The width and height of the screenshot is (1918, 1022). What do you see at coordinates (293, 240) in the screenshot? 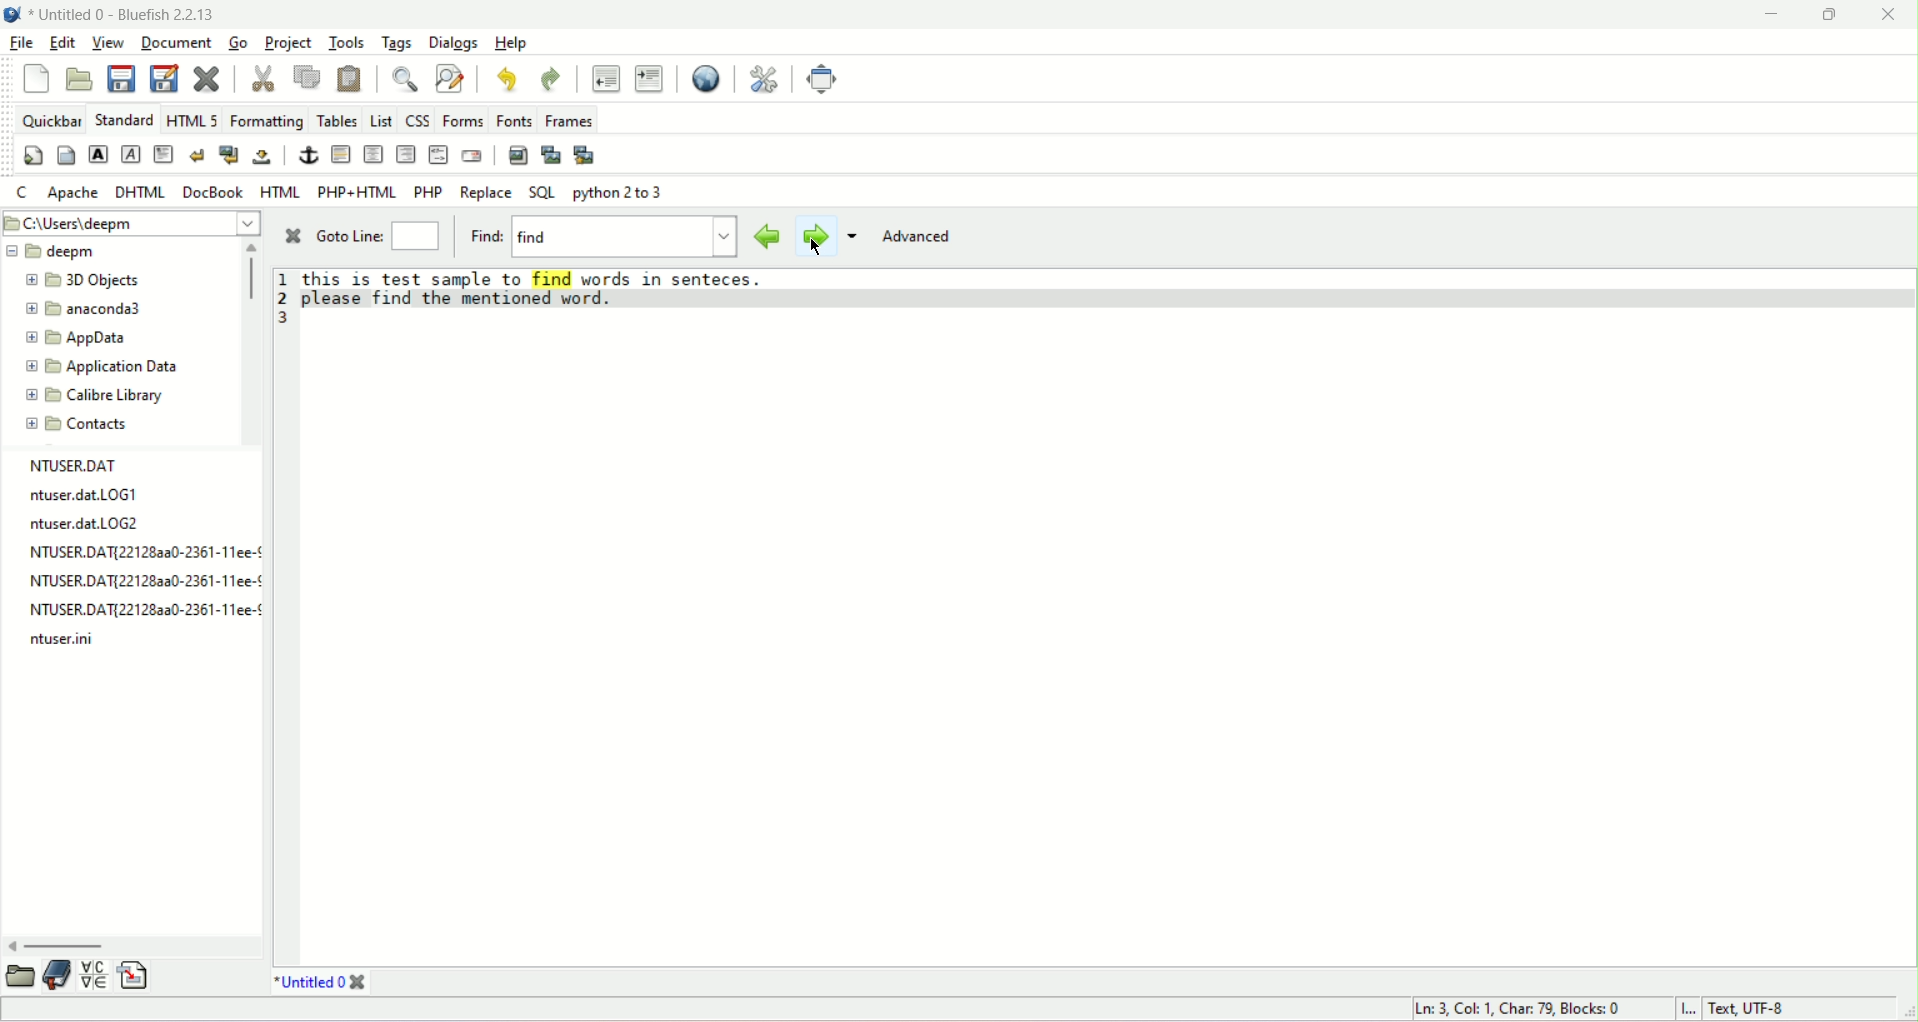
I see `close` at bounding box center [293, 240].